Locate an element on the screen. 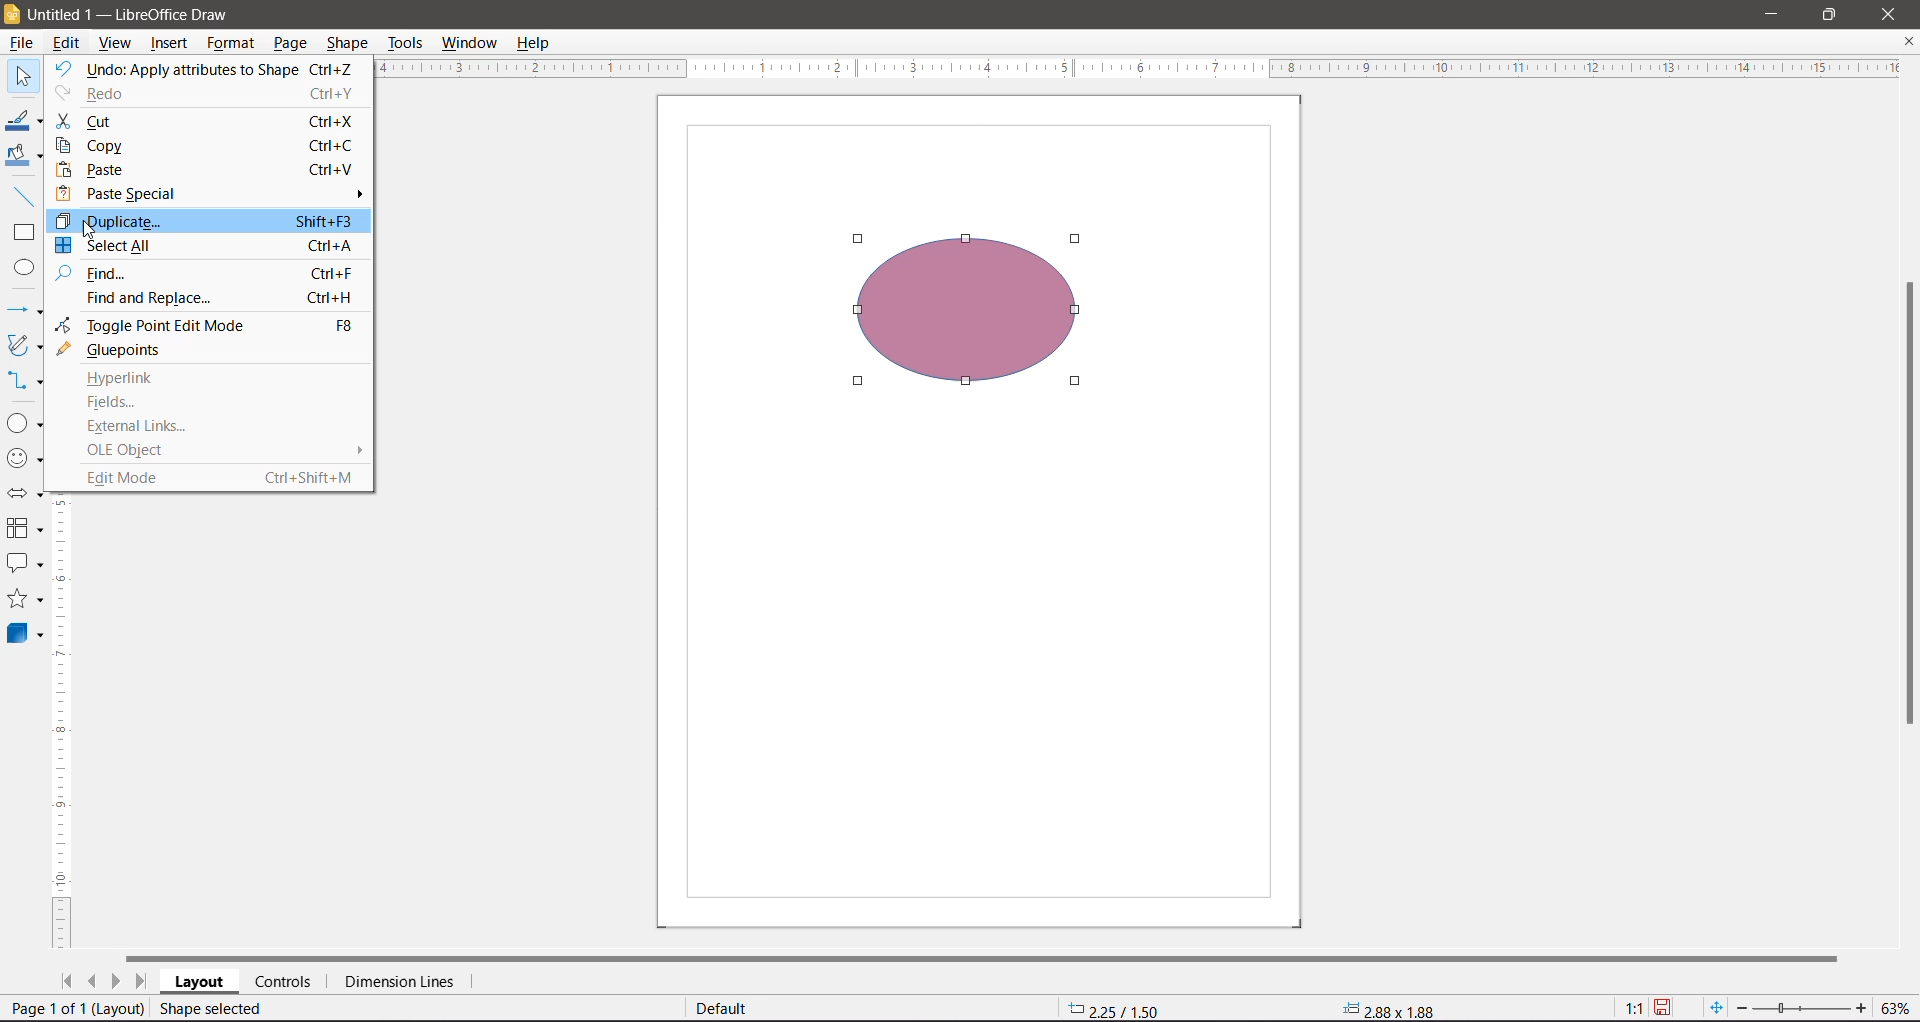 The image size is (1920, 1022). Tools is located at coordinates (405, 45).